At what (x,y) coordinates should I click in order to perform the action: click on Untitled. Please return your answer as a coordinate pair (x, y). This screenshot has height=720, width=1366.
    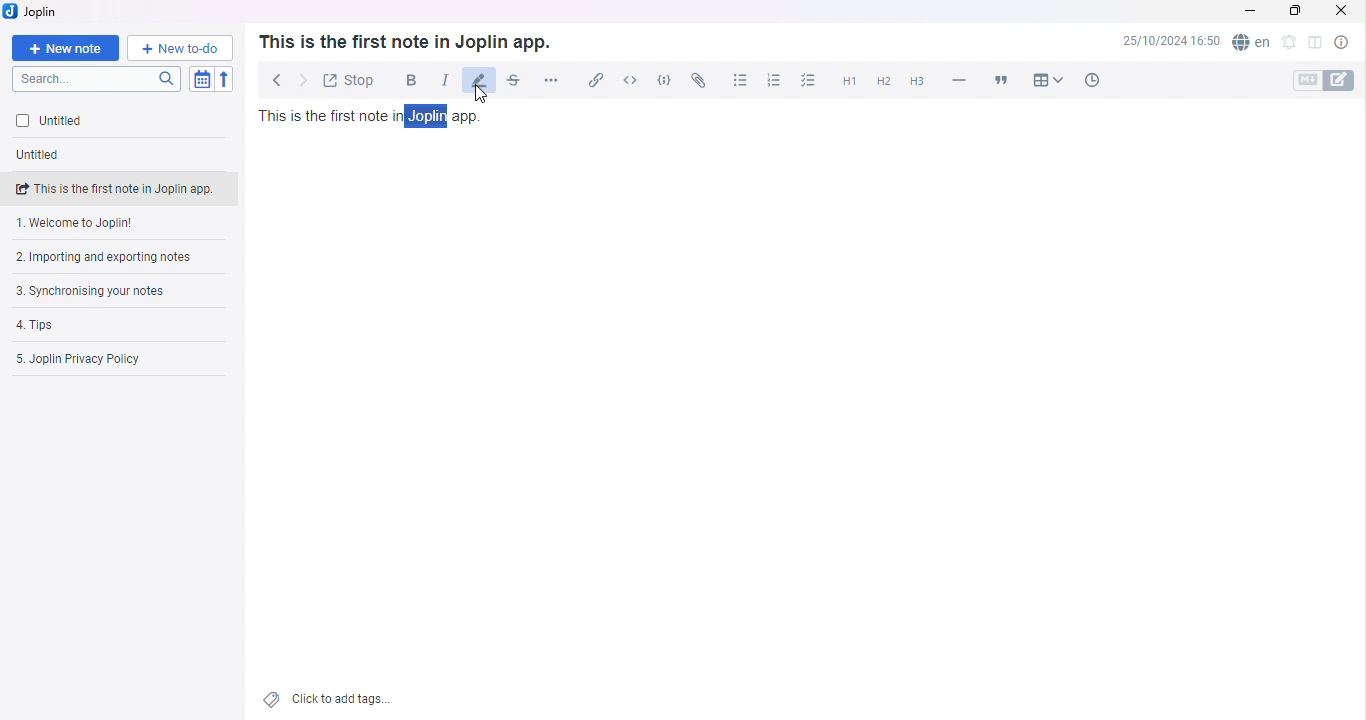
    Looking at the image, I should click on (94, 122).